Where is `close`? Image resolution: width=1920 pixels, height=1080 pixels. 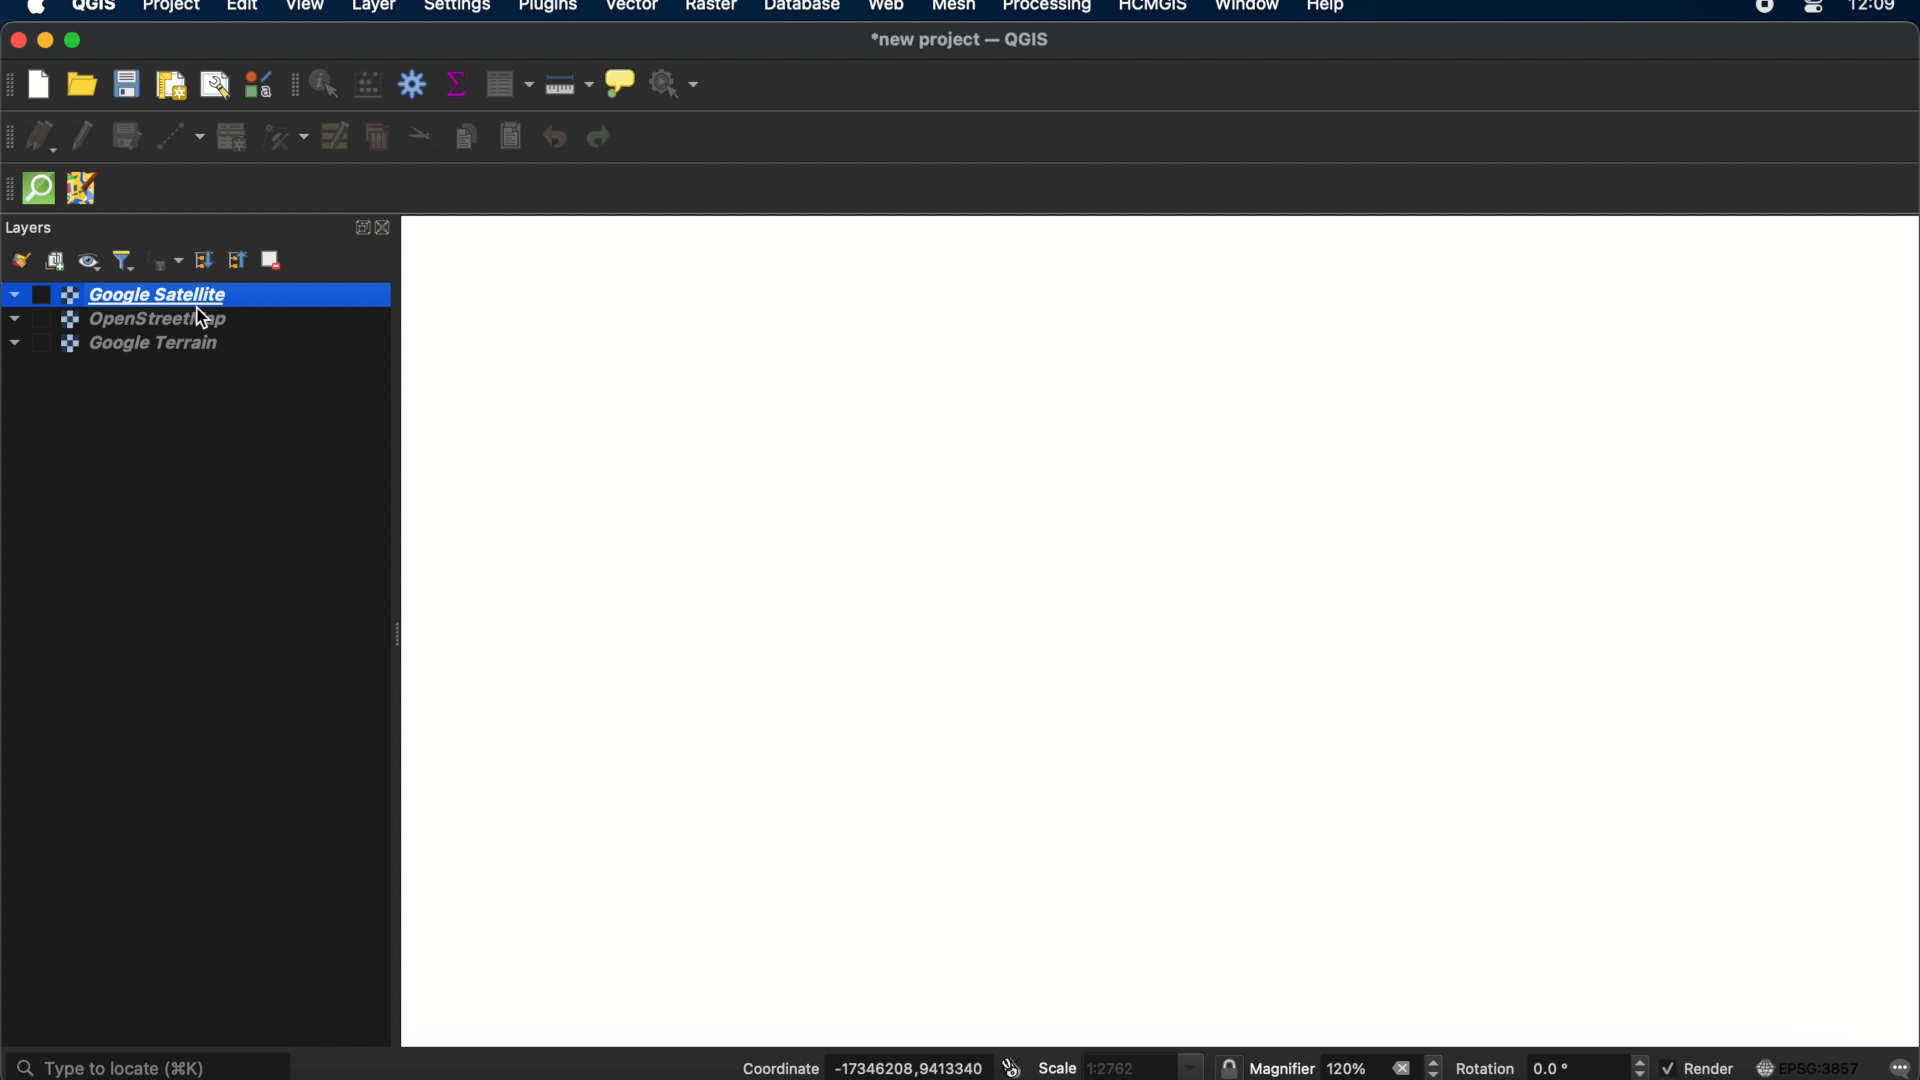
close is located at coordinates (14, 41).